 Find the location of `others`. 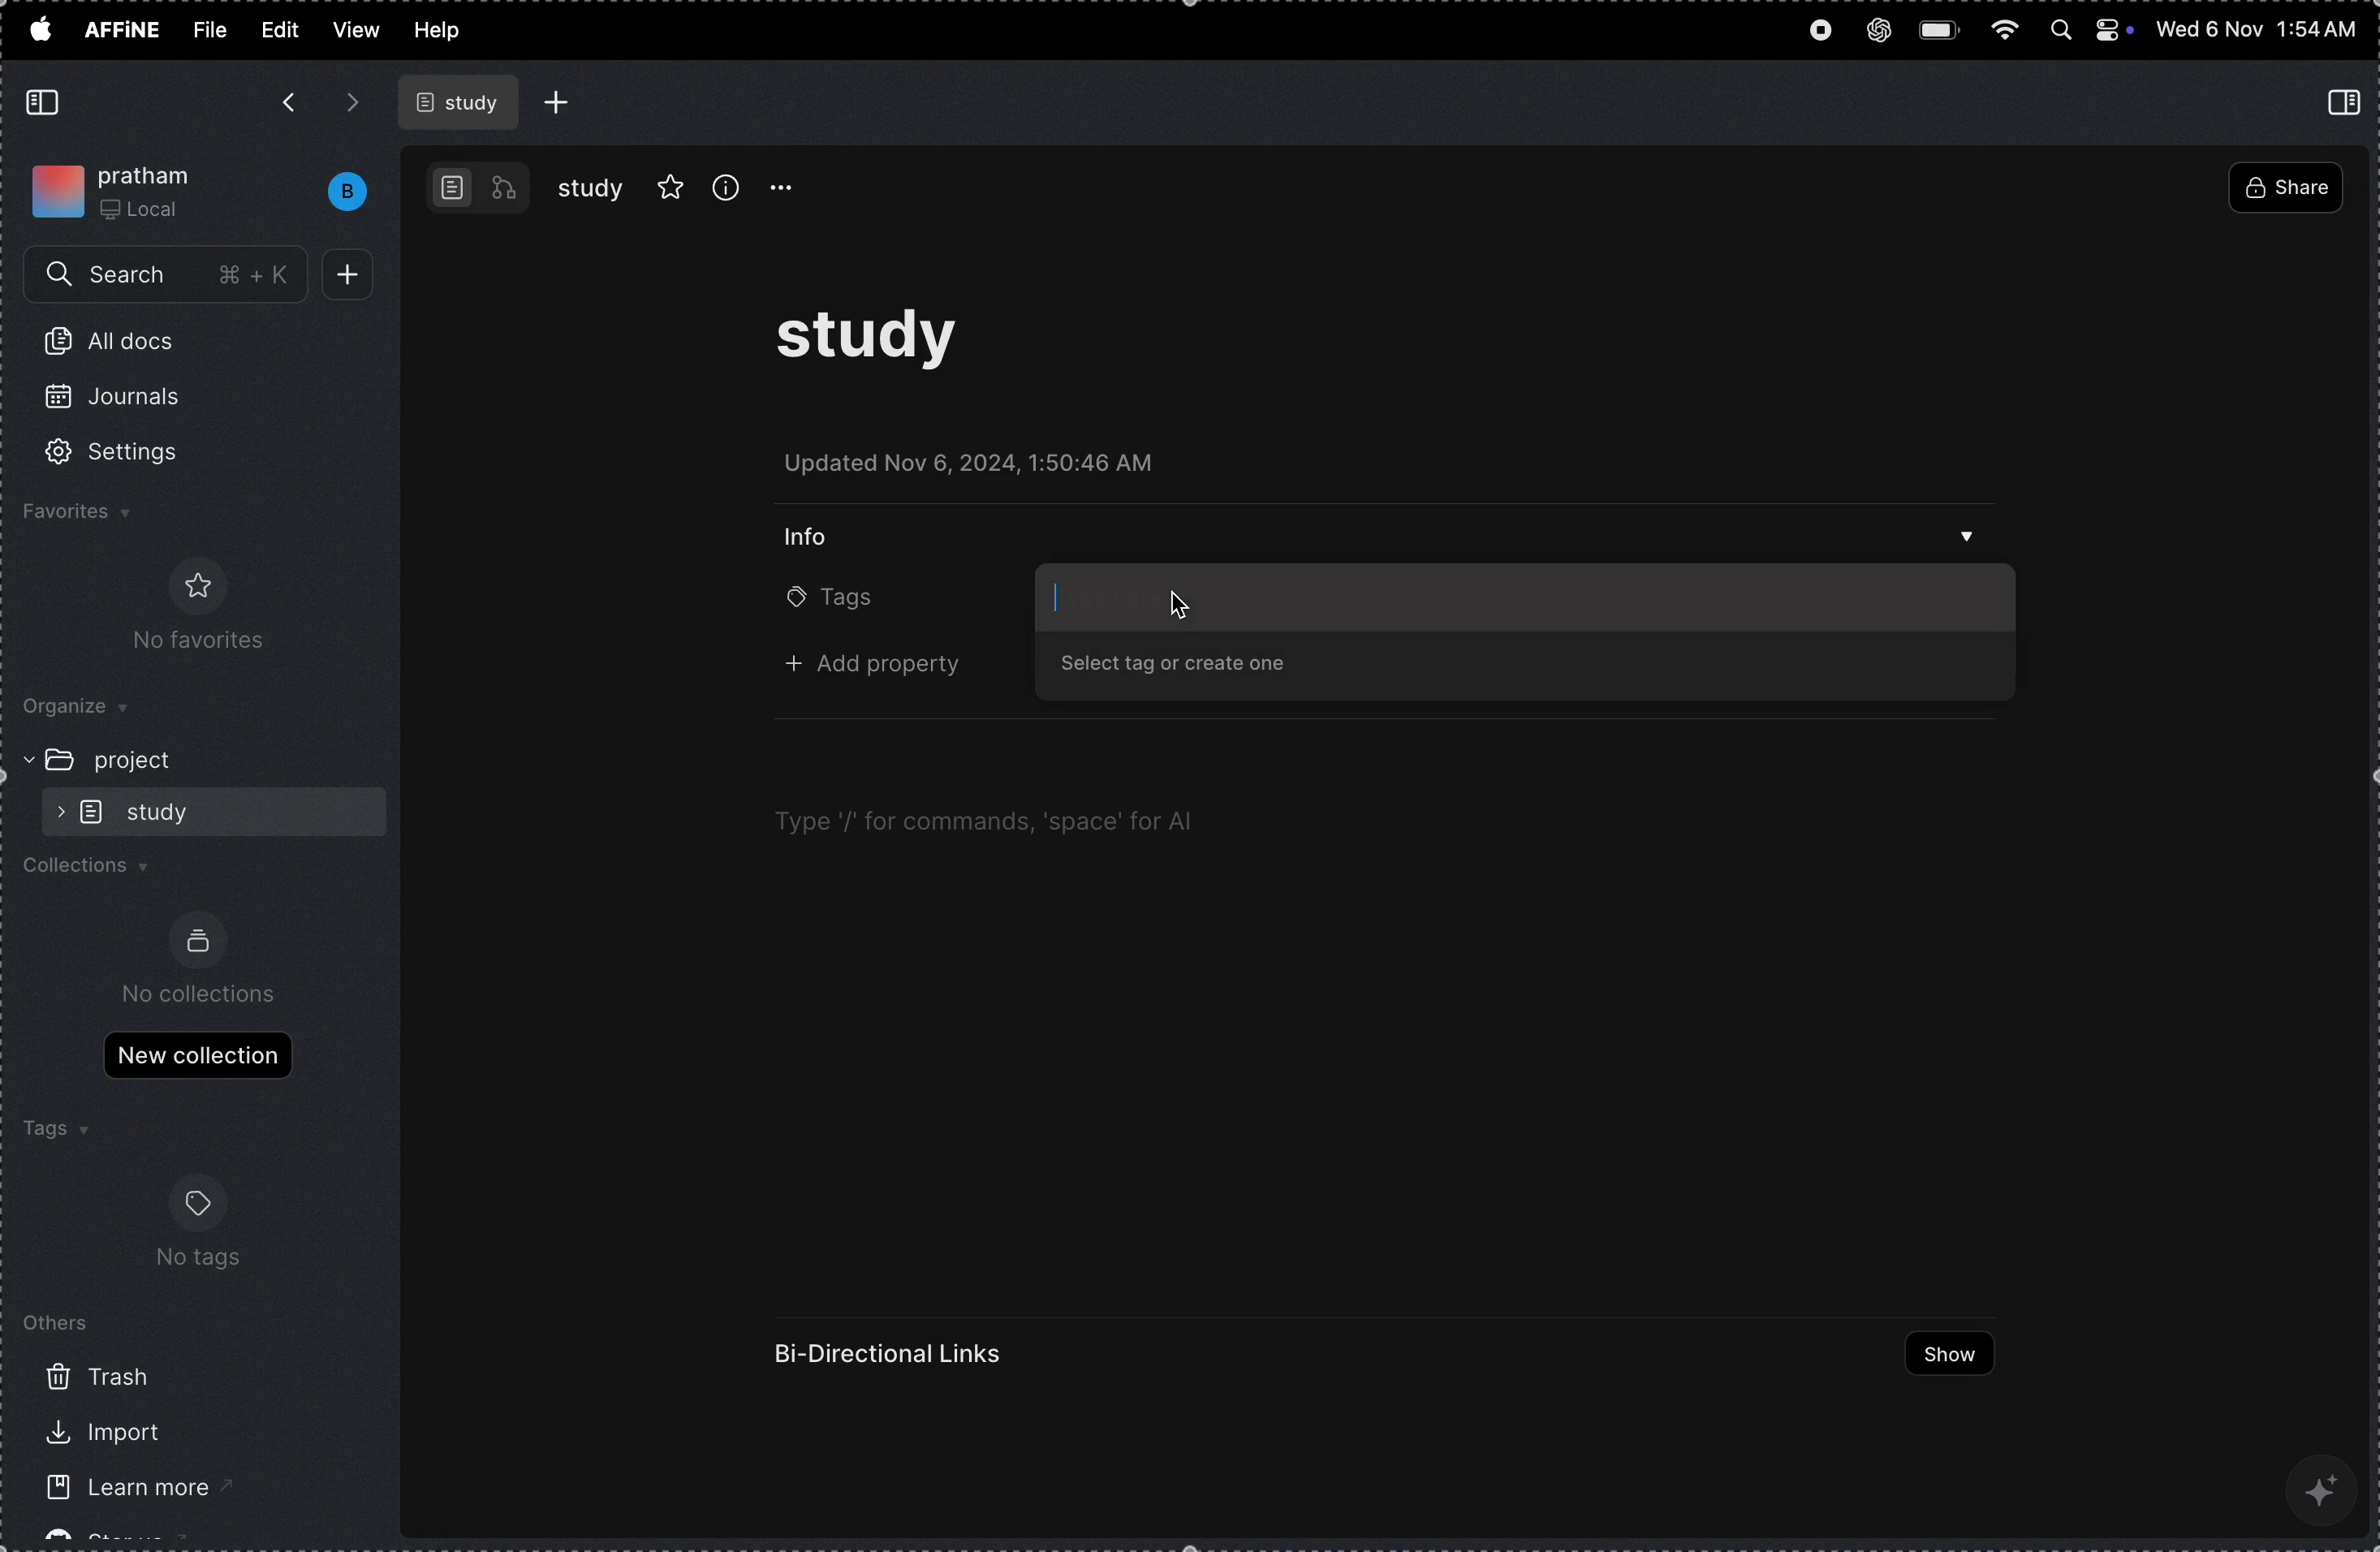

others is located at coordinates (60, 1321).